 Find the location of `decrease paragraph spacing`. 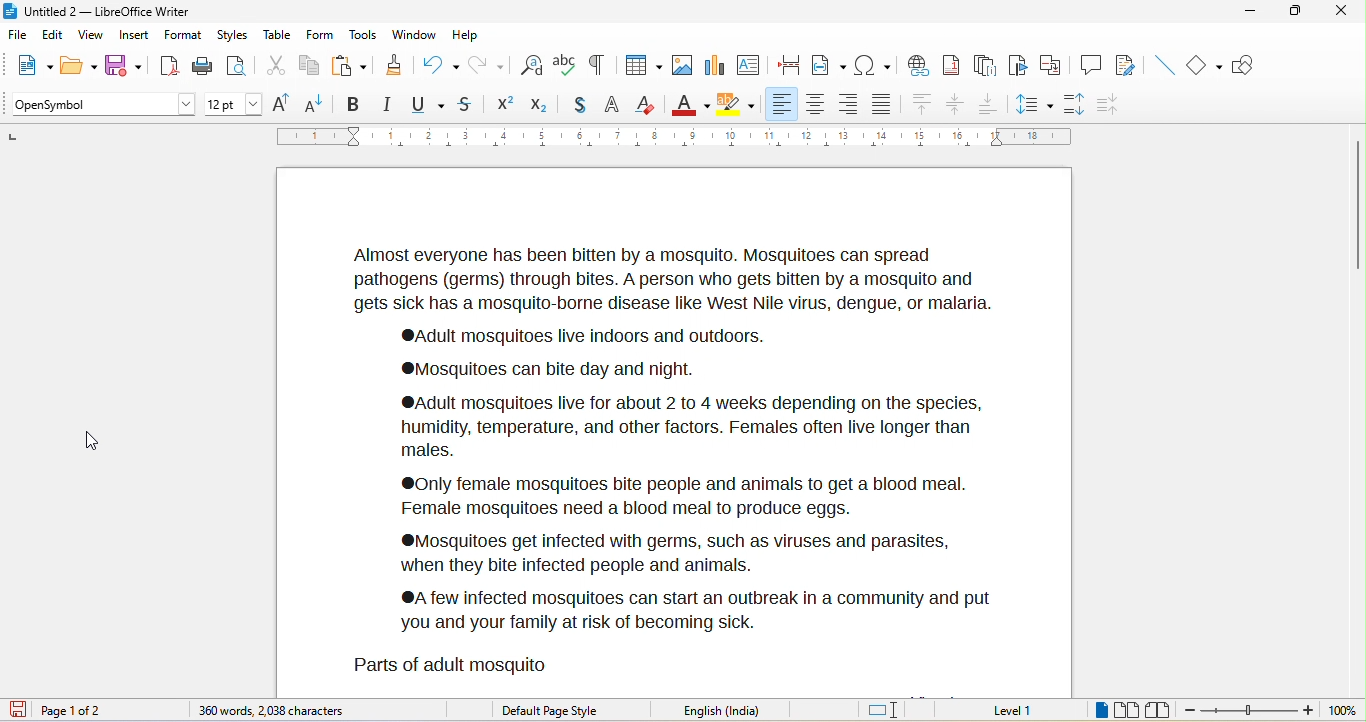

decrease paragraph spacing is located at coordinates (1110, 103).